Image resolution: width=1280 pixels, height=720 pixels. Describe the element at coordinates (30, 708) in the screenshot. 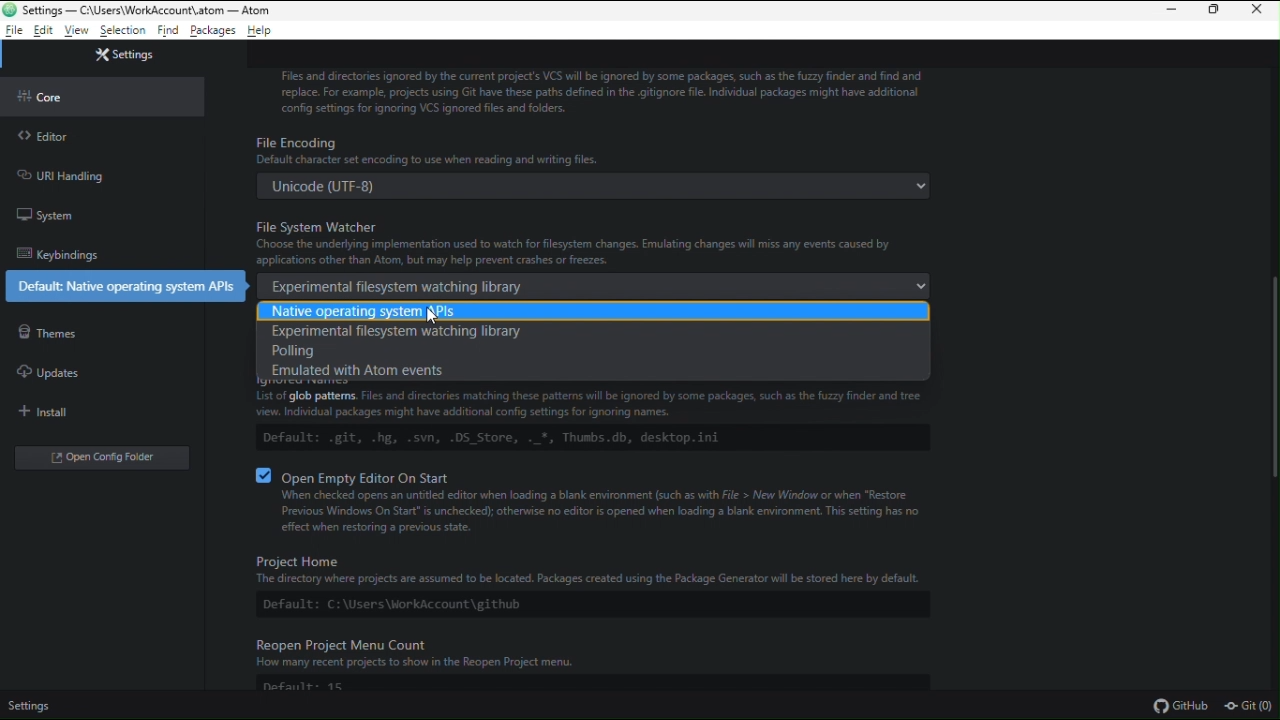

I see `Settings ` at that location.